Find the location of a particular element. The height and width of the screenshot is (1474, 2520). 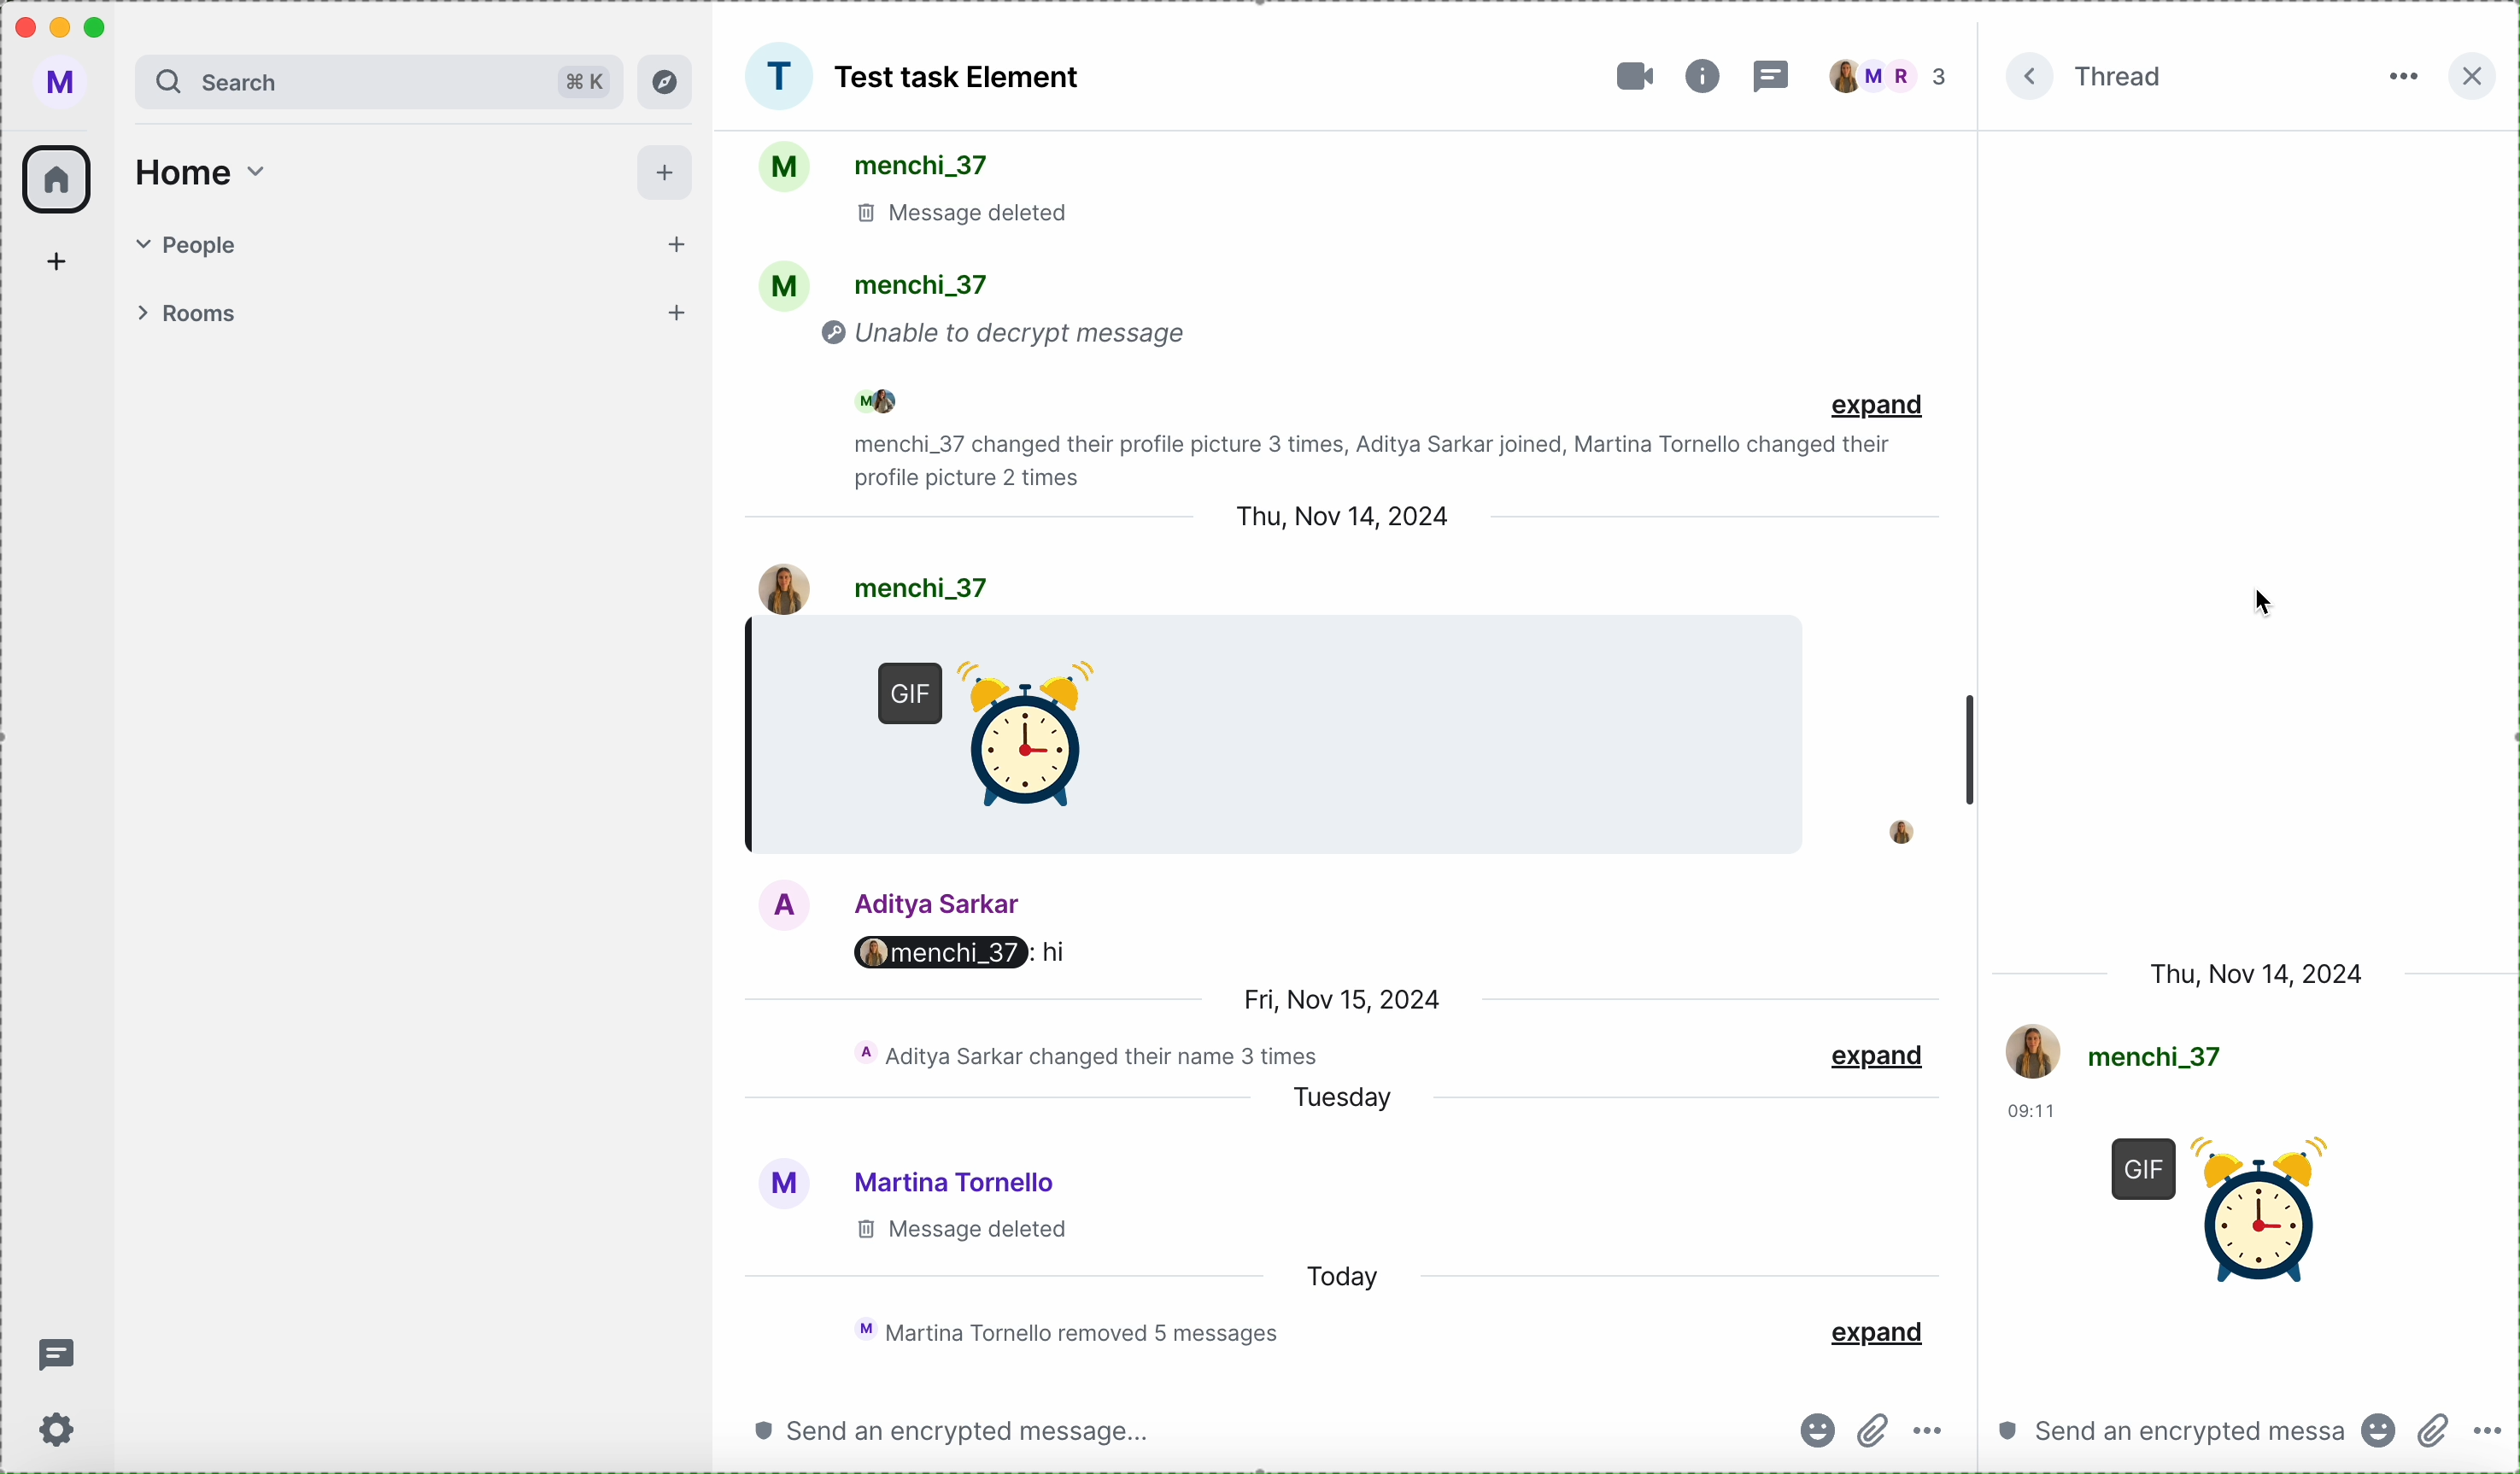

people is located at coordinates (419, 240).